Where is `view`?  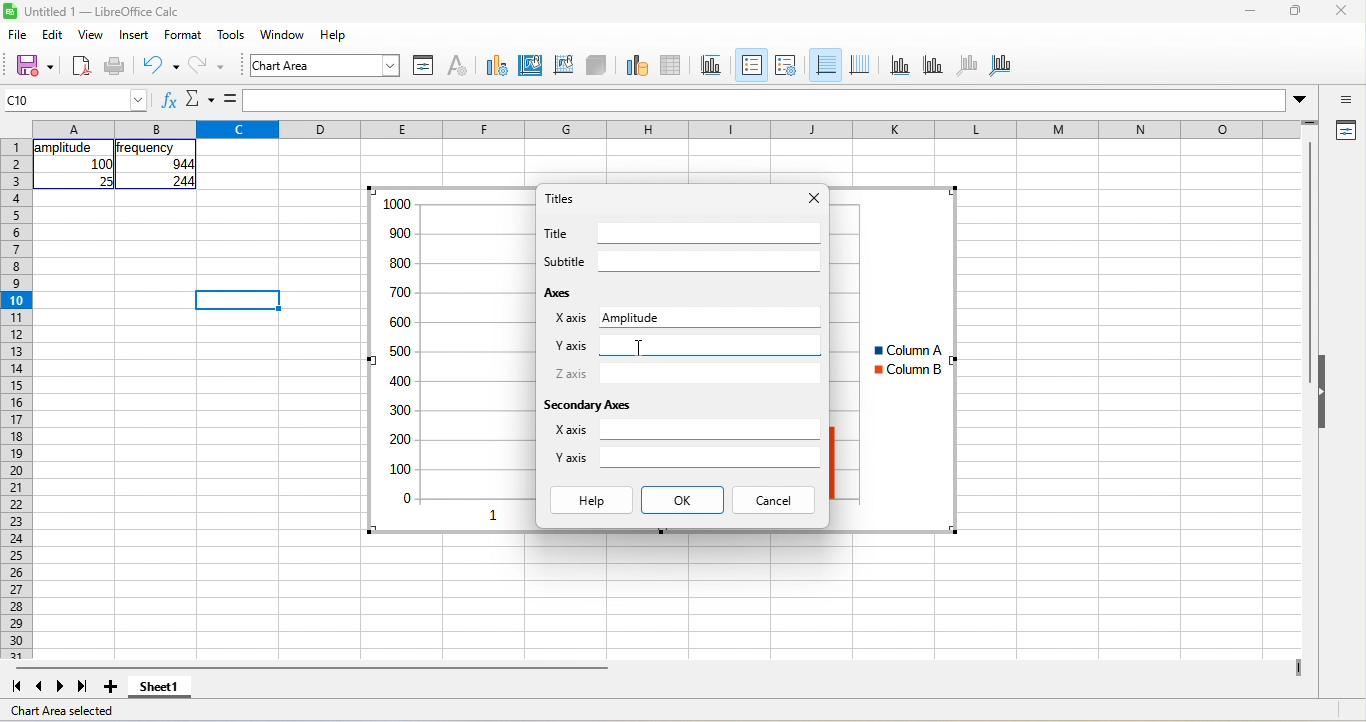 view is located at coordinates (92, 34).